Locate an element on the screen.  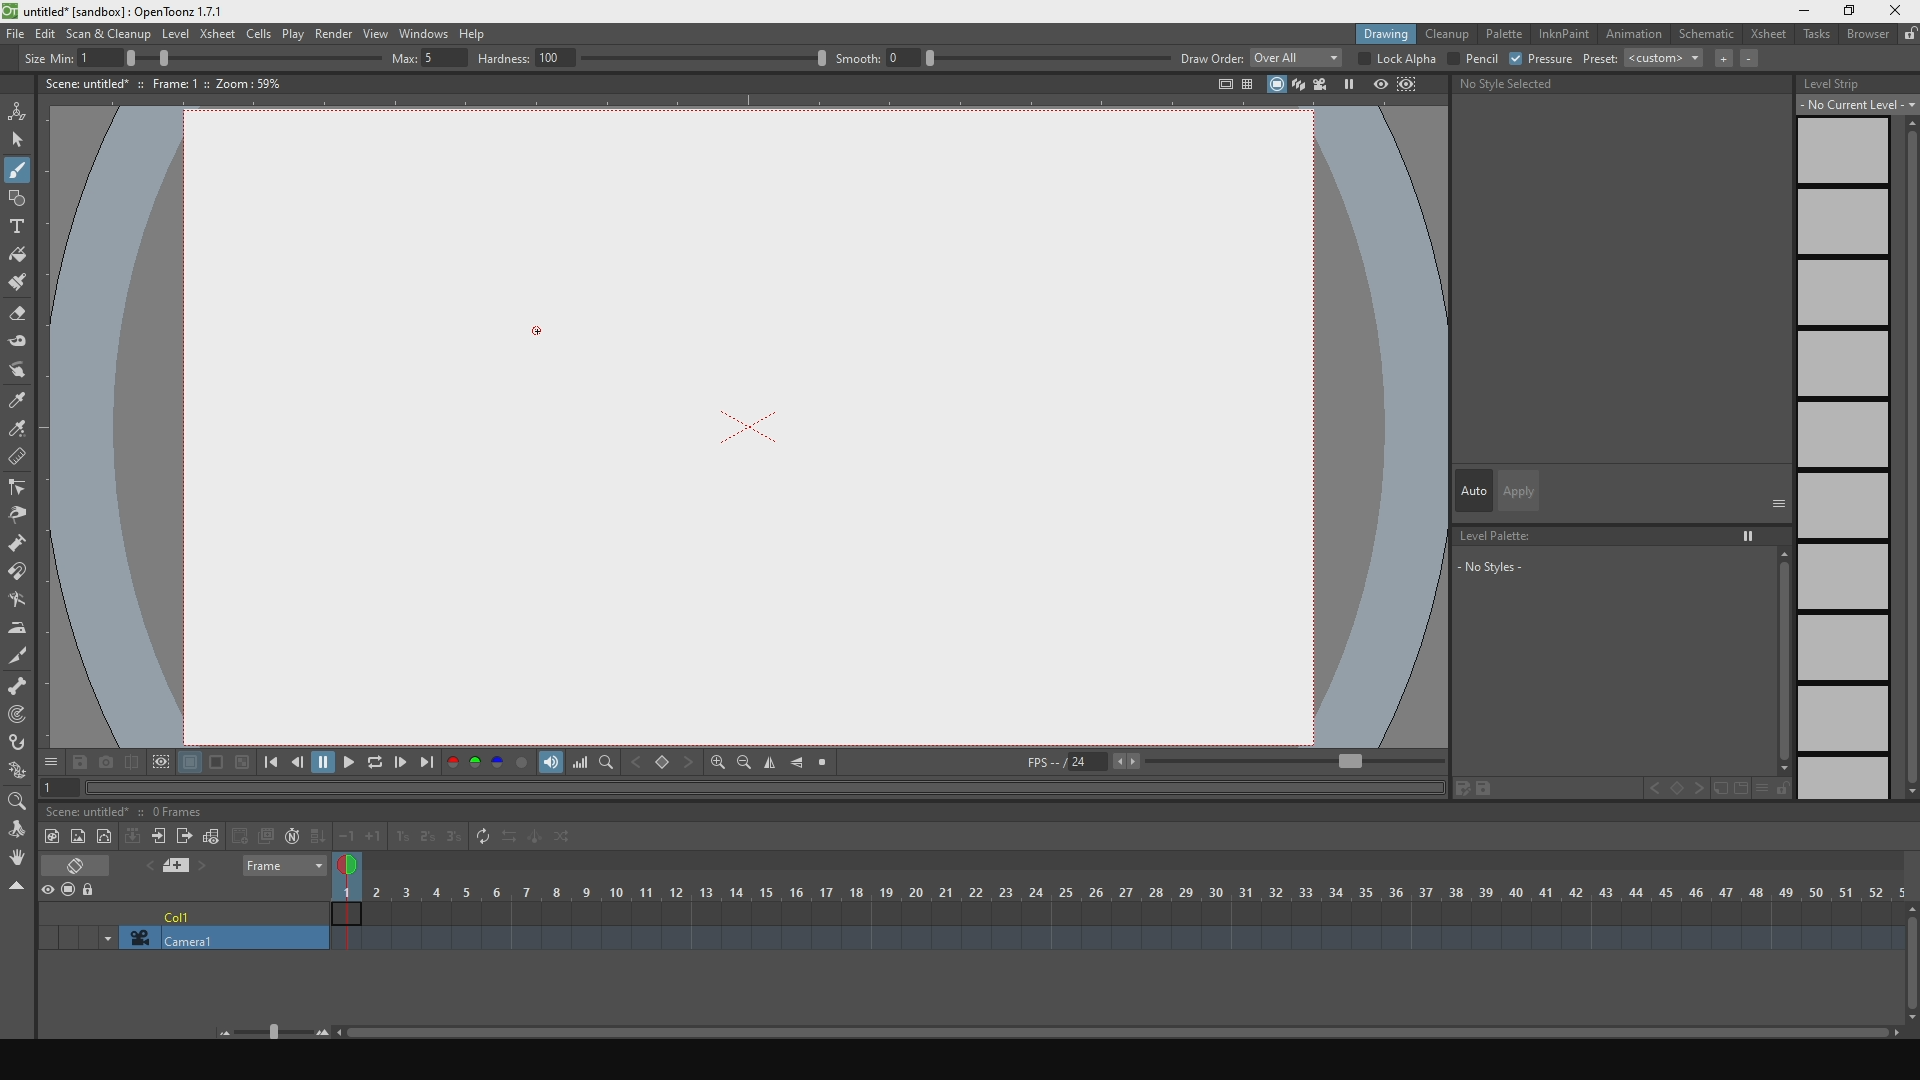
fill is located at coordinates (18, 254).